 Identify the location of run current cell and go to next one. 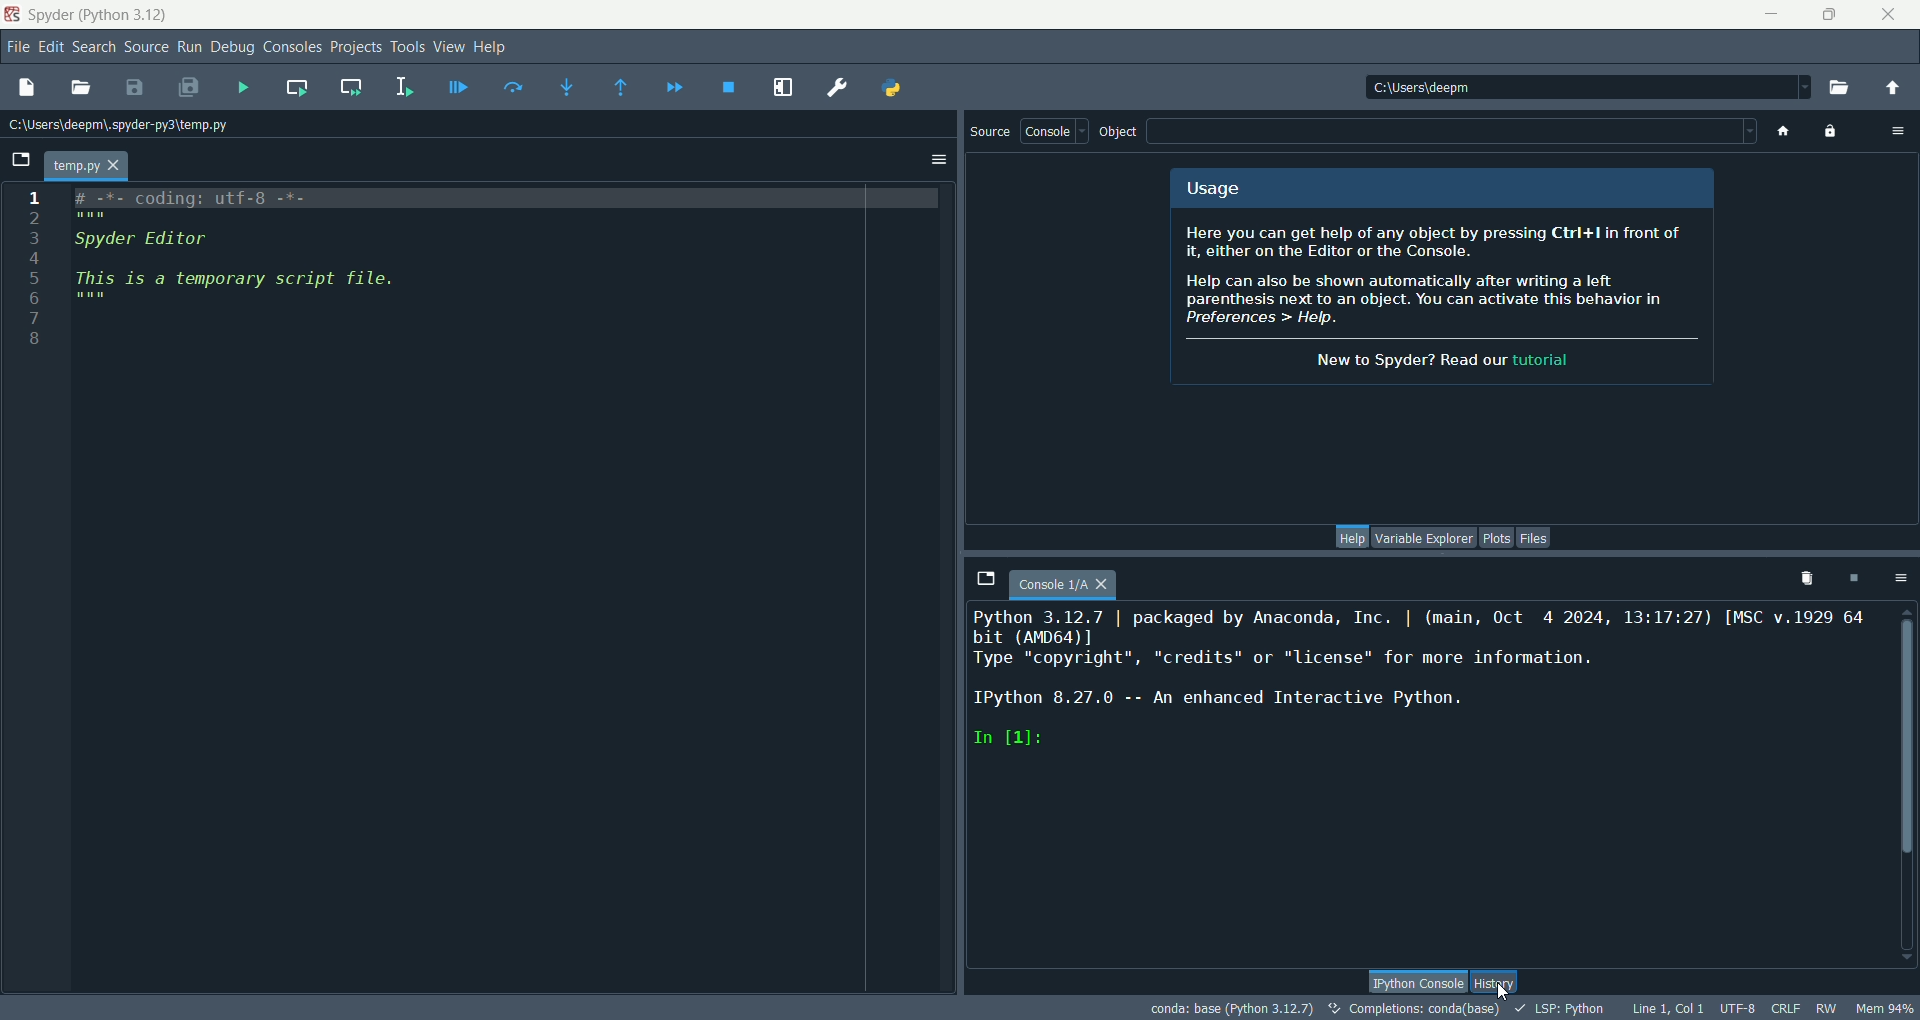
(353, 85).